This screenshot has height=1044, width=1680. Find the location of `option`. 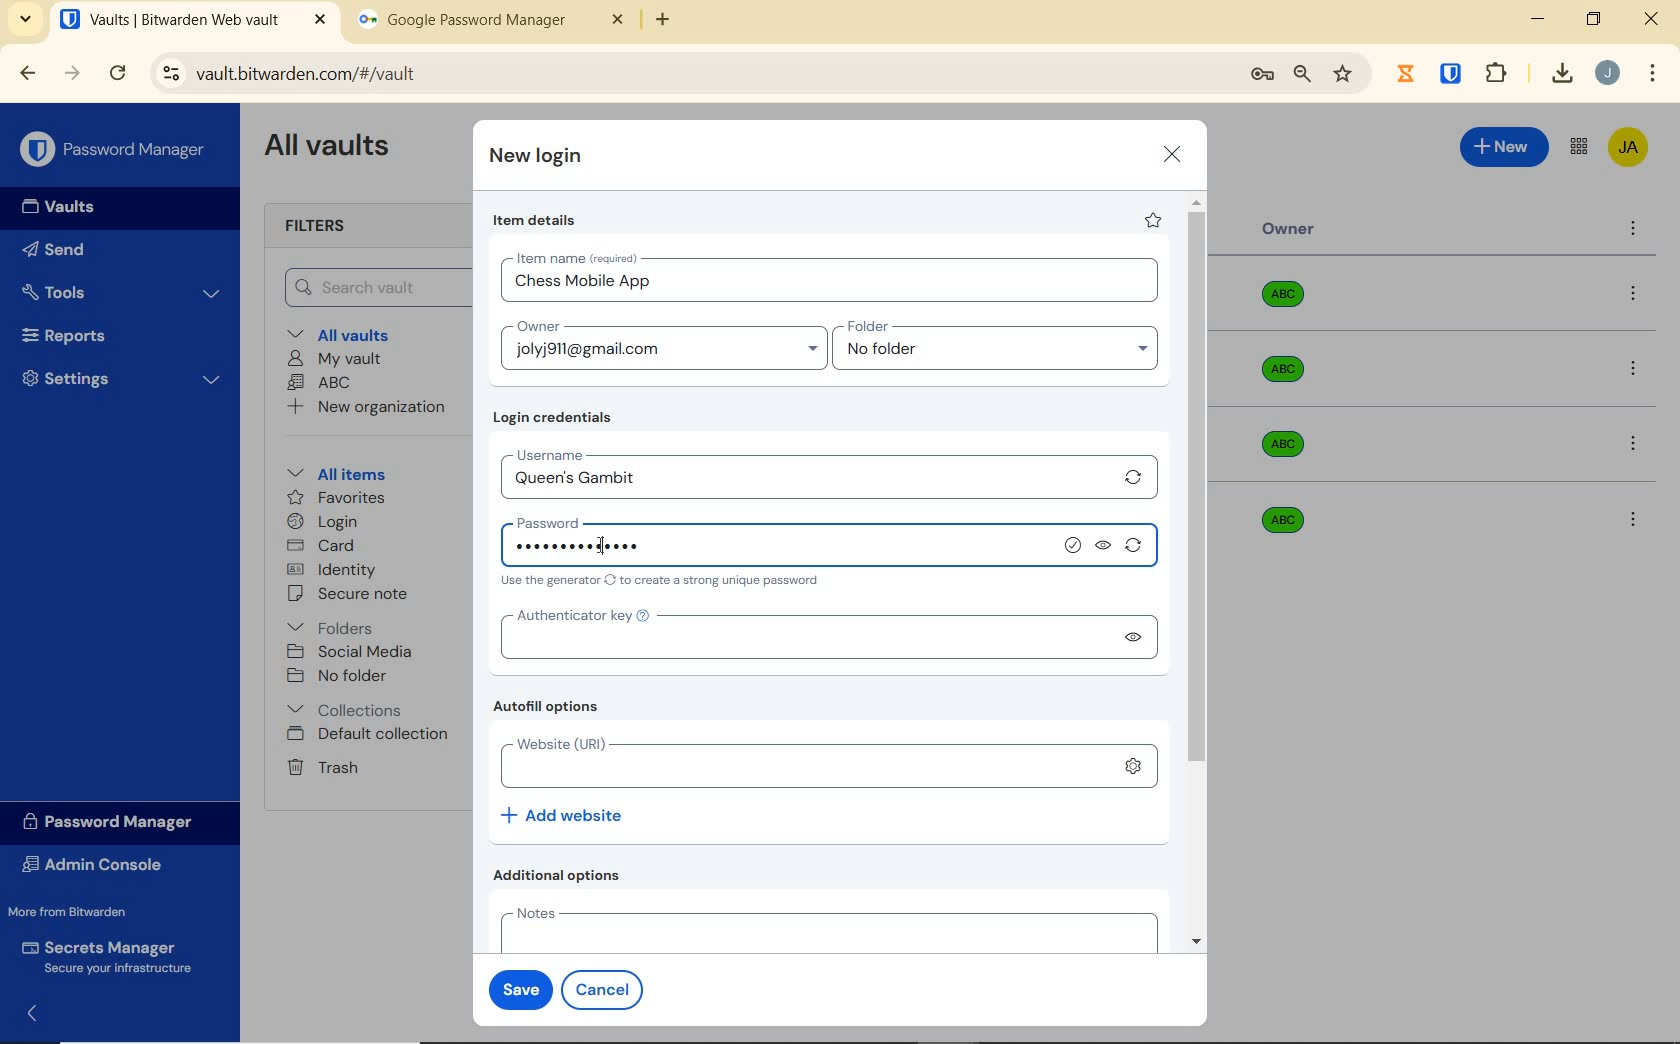

option is located at coordinates (1637, 446).